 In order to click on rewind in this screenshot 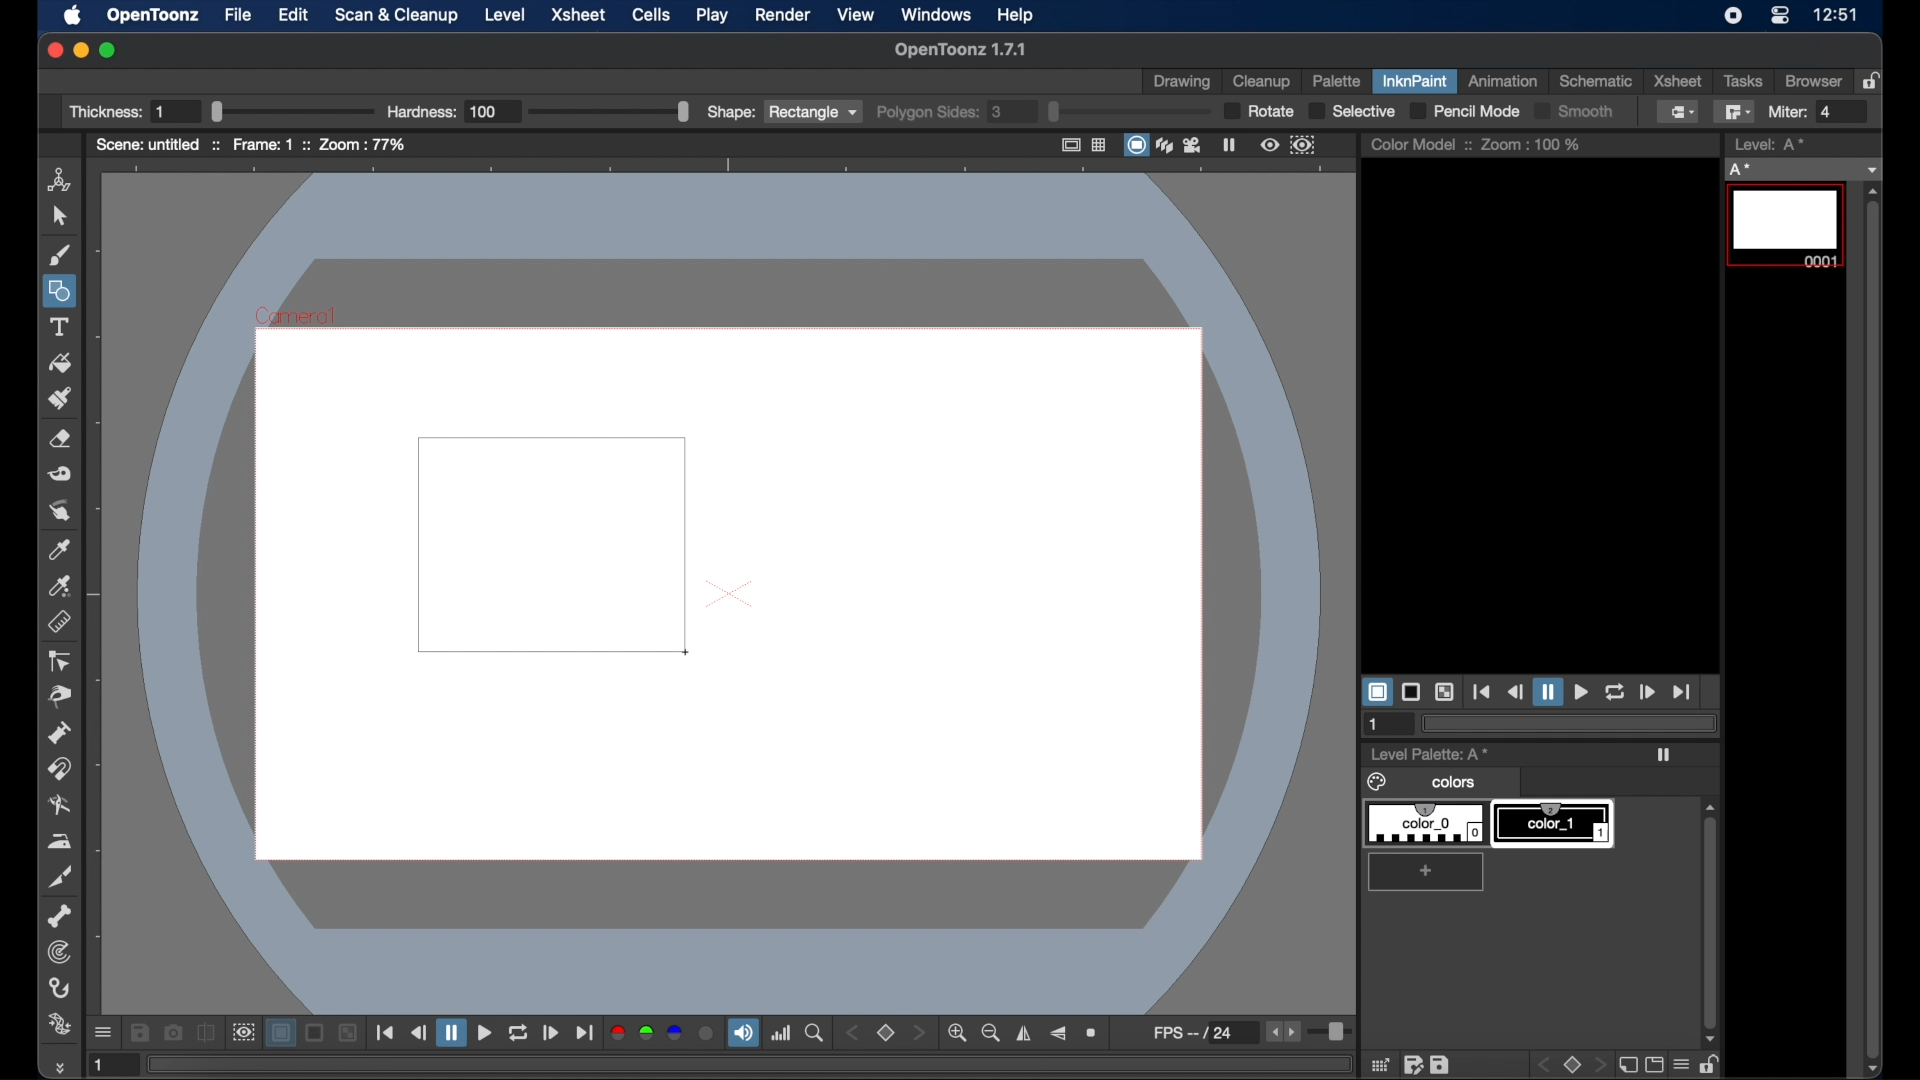, I will do `click(1514, 692)`.